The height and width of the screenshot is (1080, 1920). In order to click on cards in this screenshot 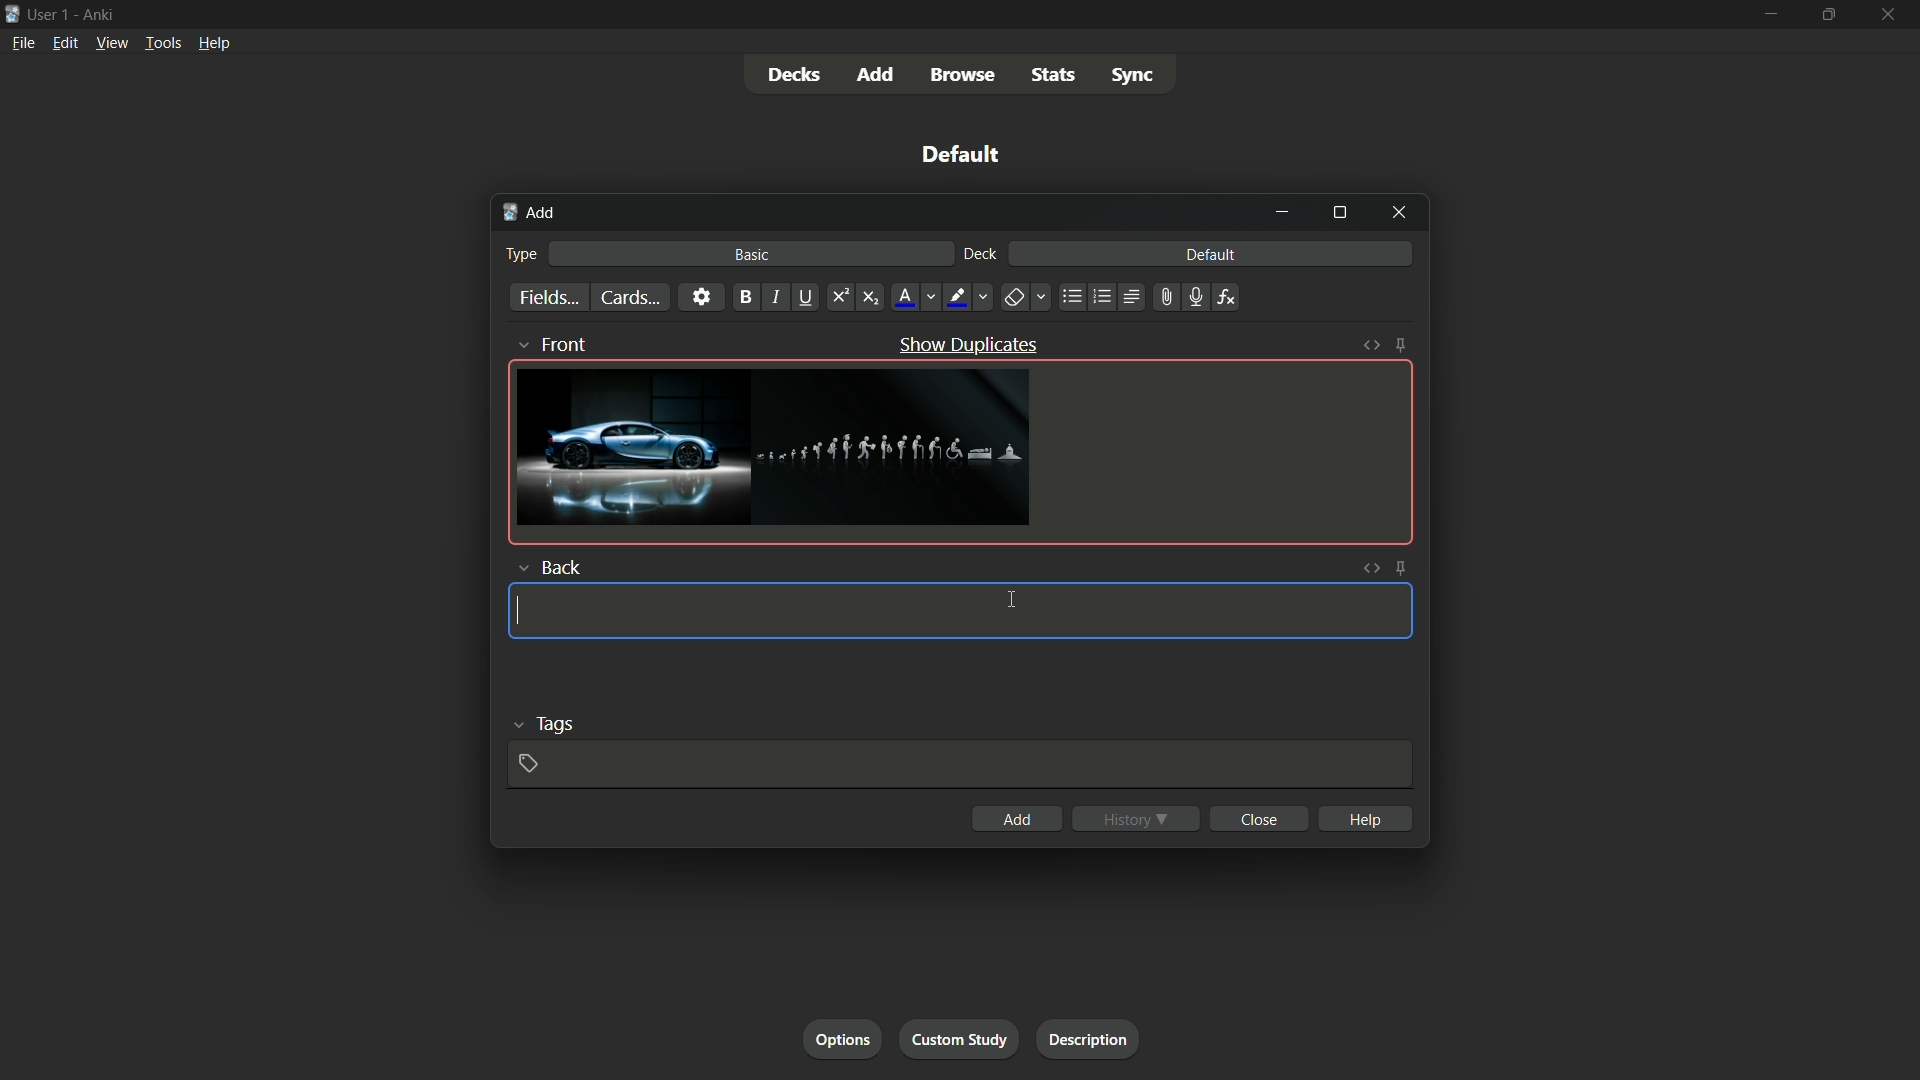, I will do `click(629, 297)`.